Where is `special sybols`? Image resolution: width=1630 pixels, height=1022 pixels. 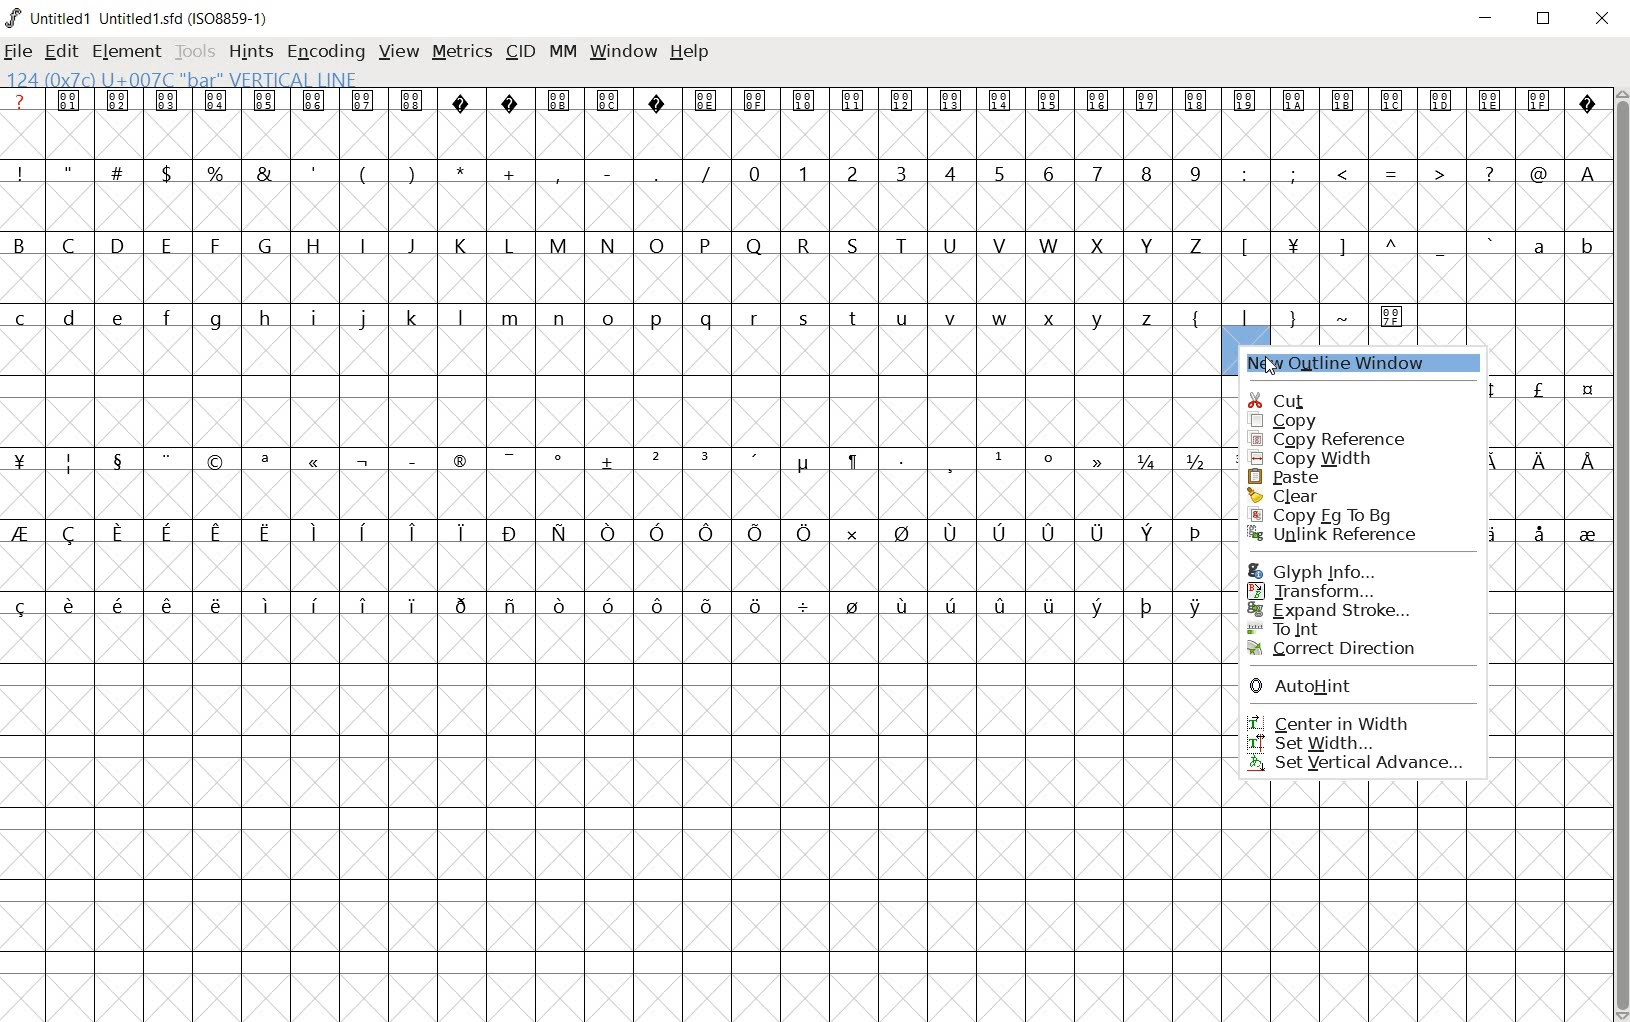
special sybols is located at coordinates (1557, 458).